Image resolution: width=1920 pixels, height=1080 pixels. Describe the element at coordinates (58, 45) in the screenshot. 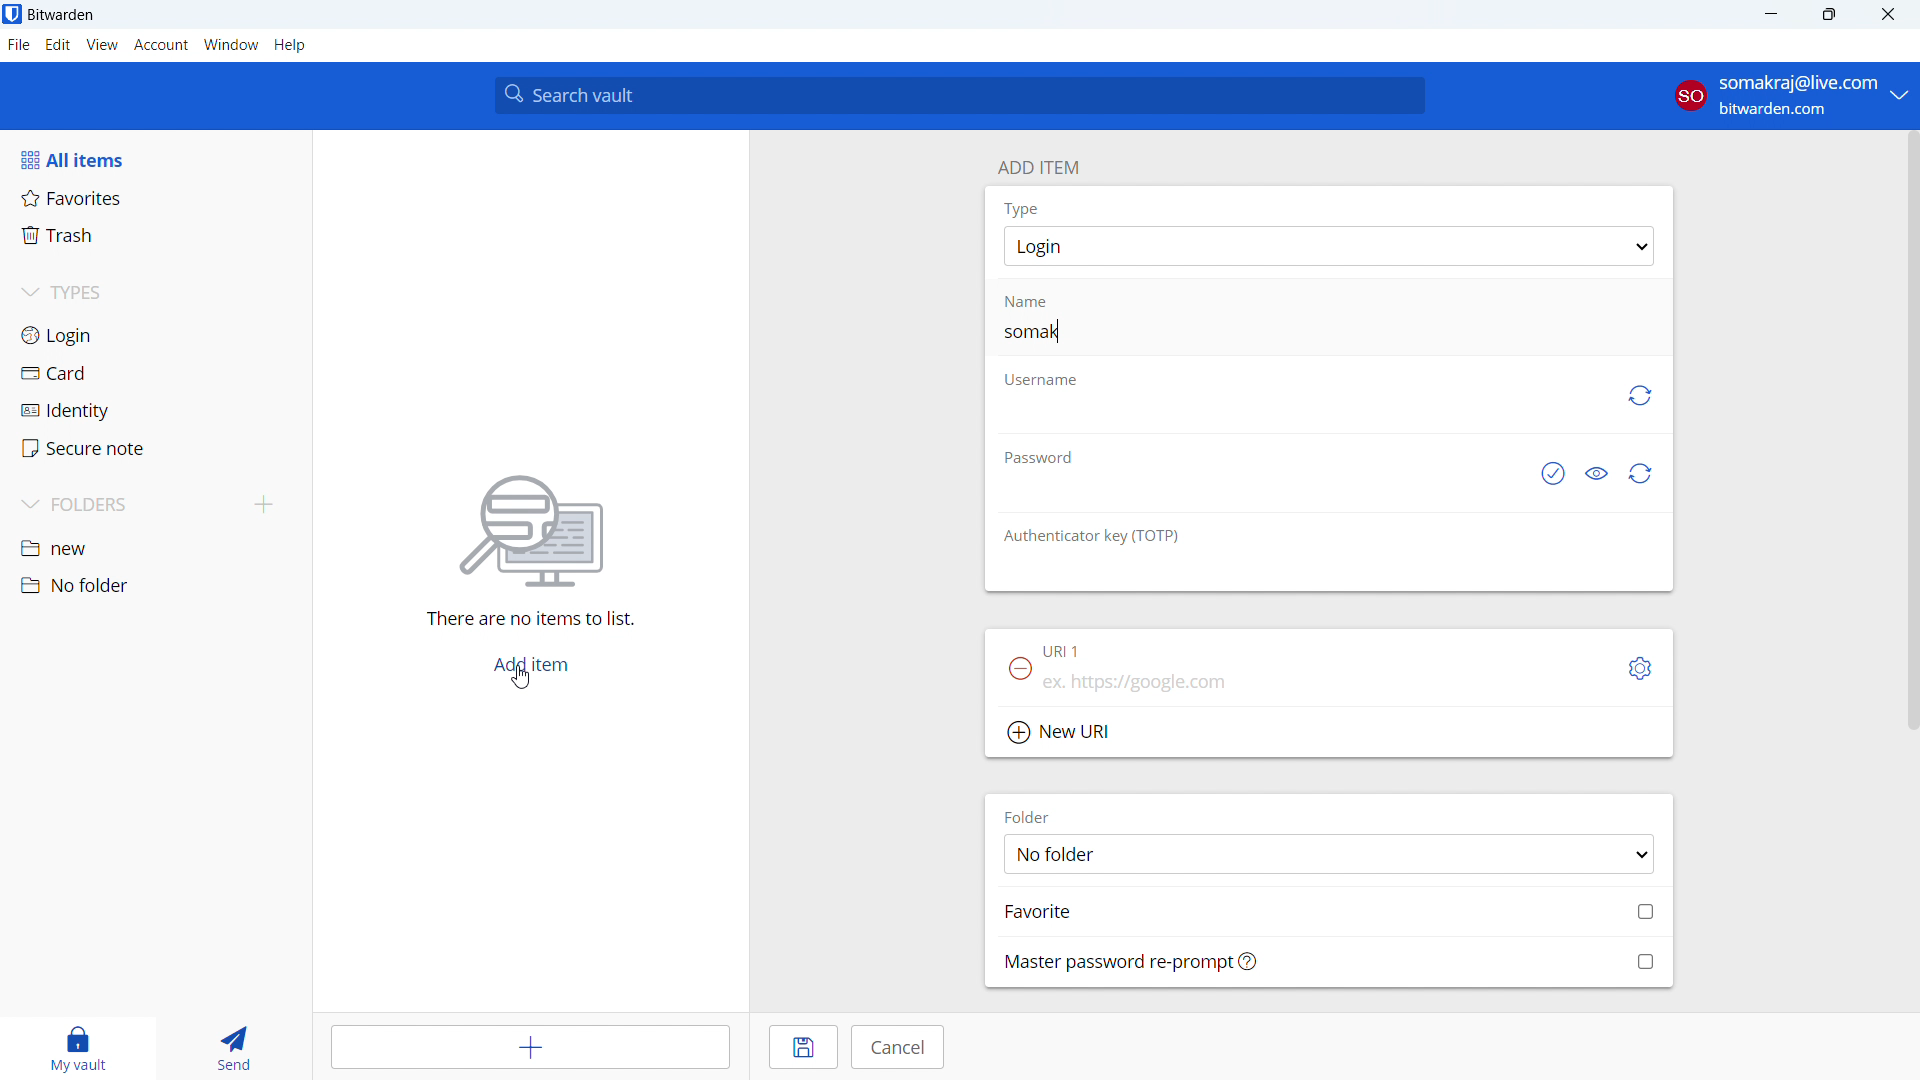

I see `edit` at that location.